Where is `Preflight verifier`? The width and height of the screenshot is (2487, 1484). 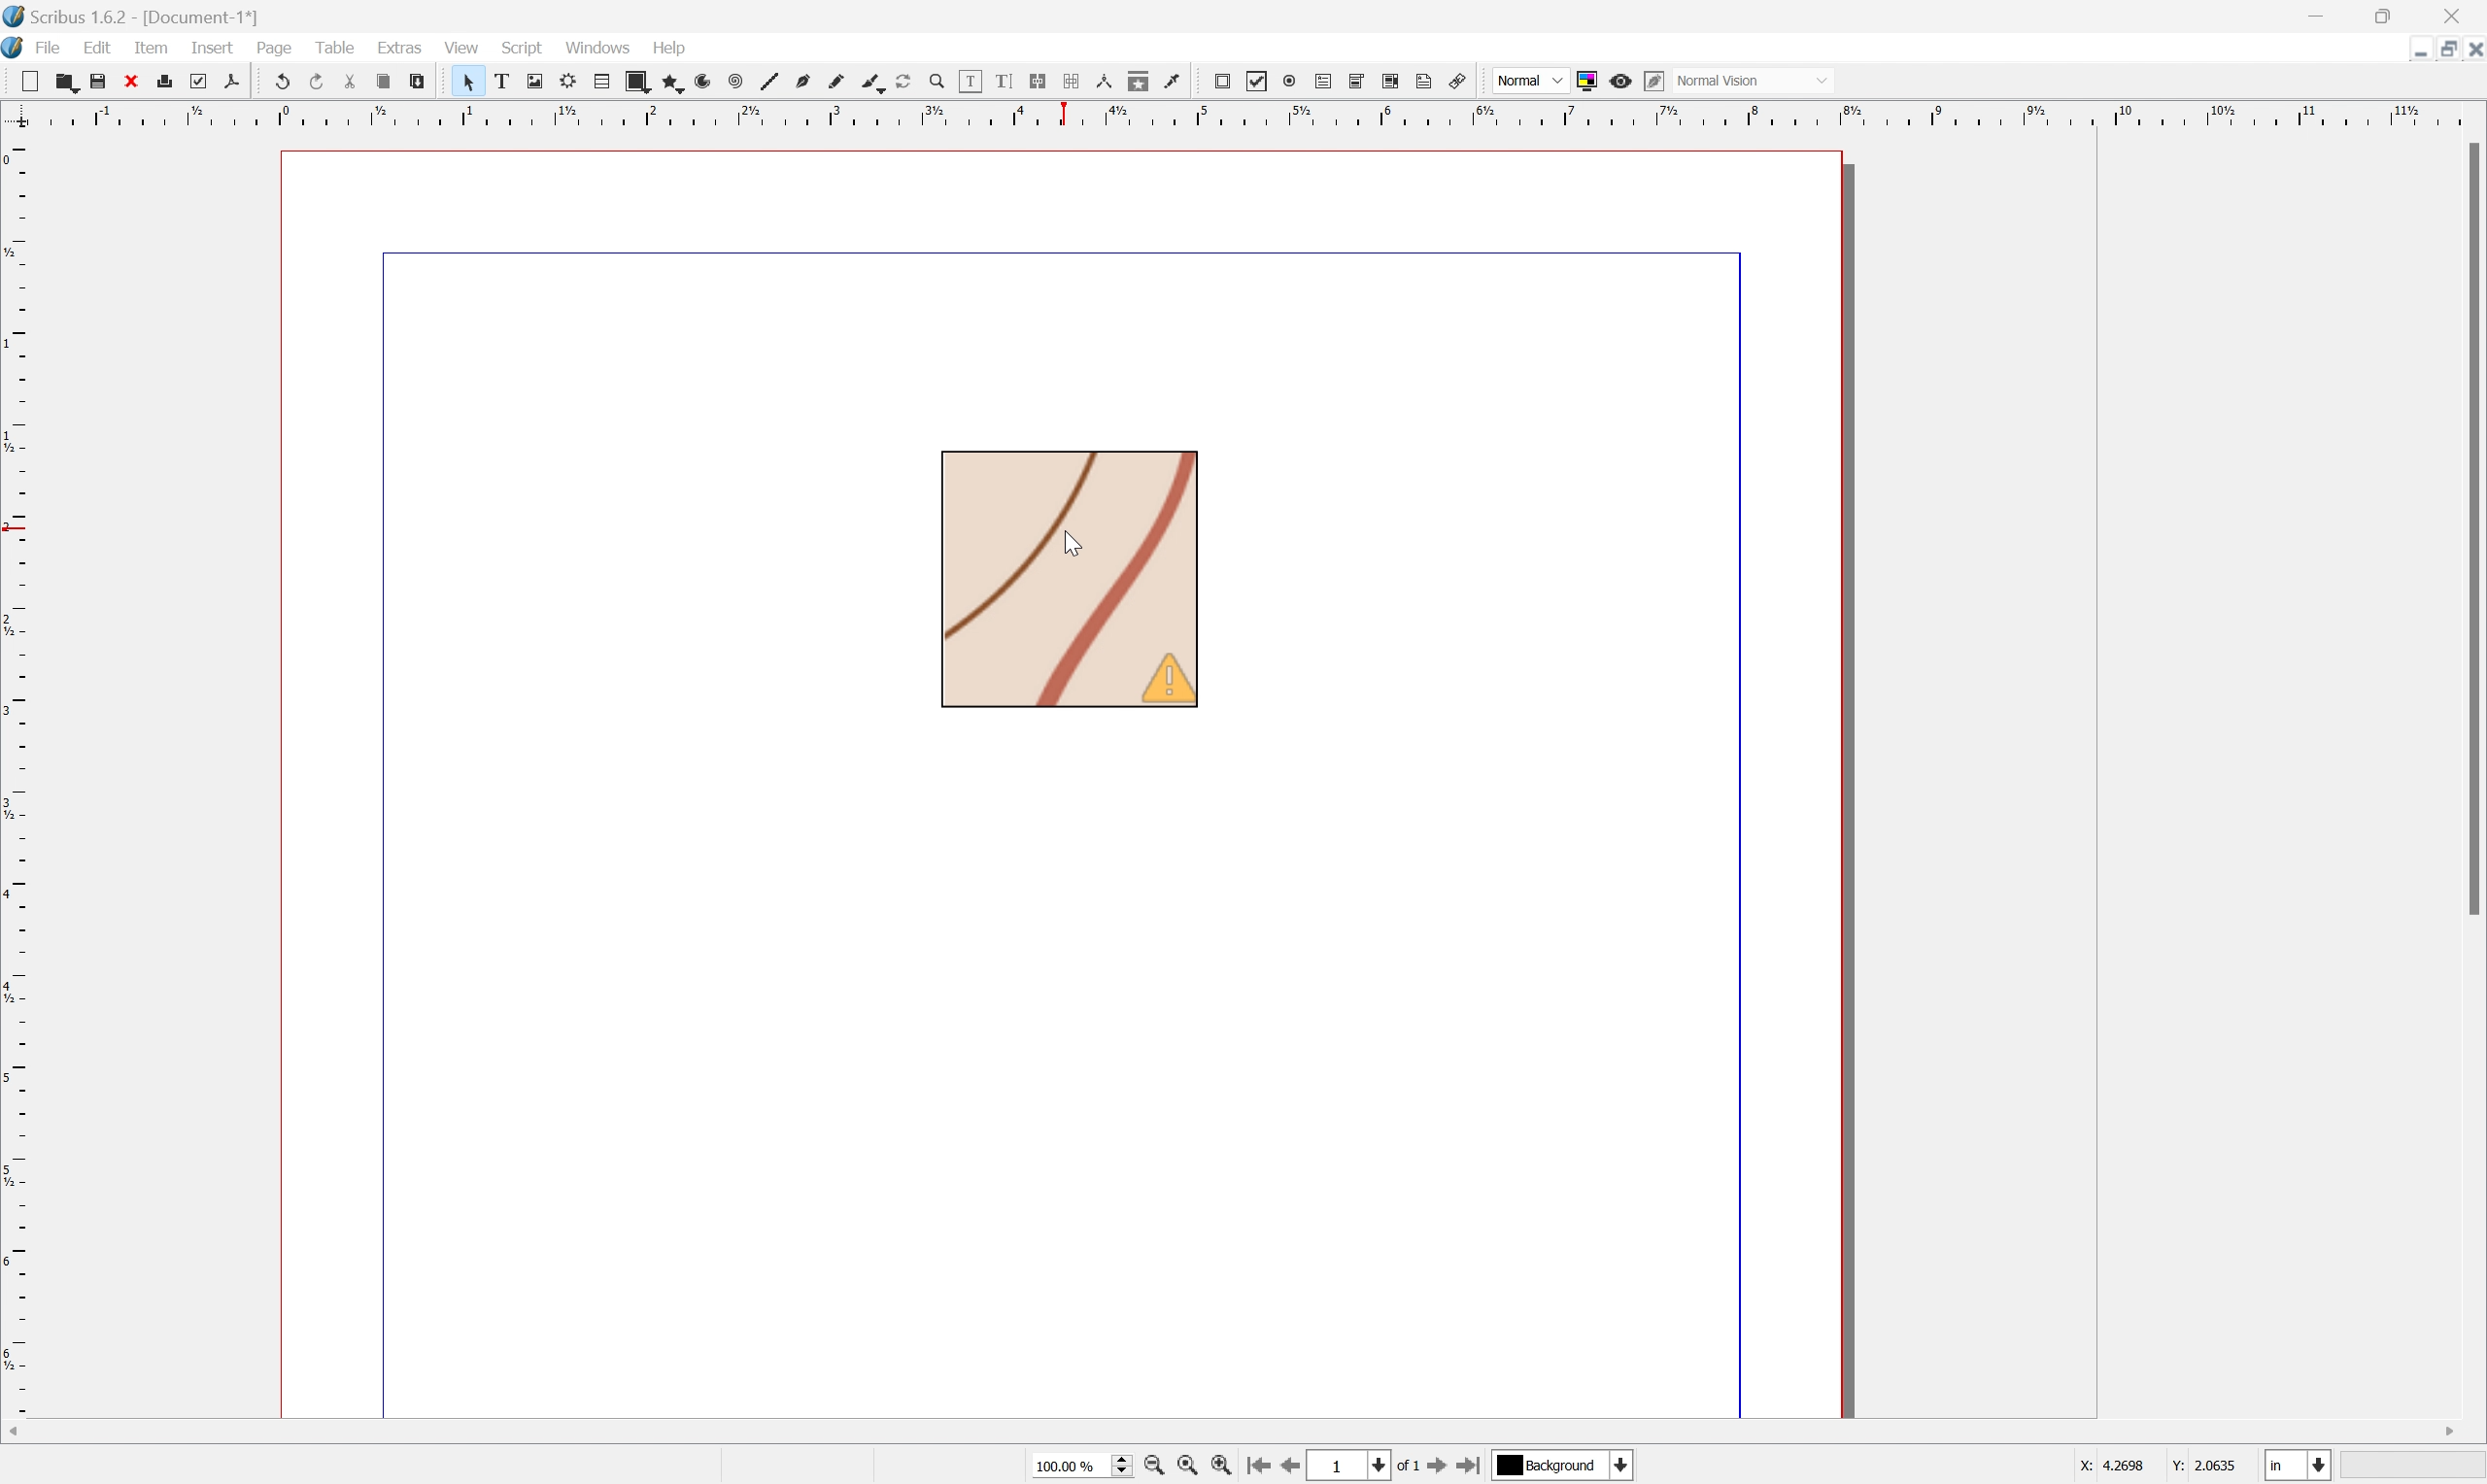 Preflight verifier is located at coordinates (204, 83).